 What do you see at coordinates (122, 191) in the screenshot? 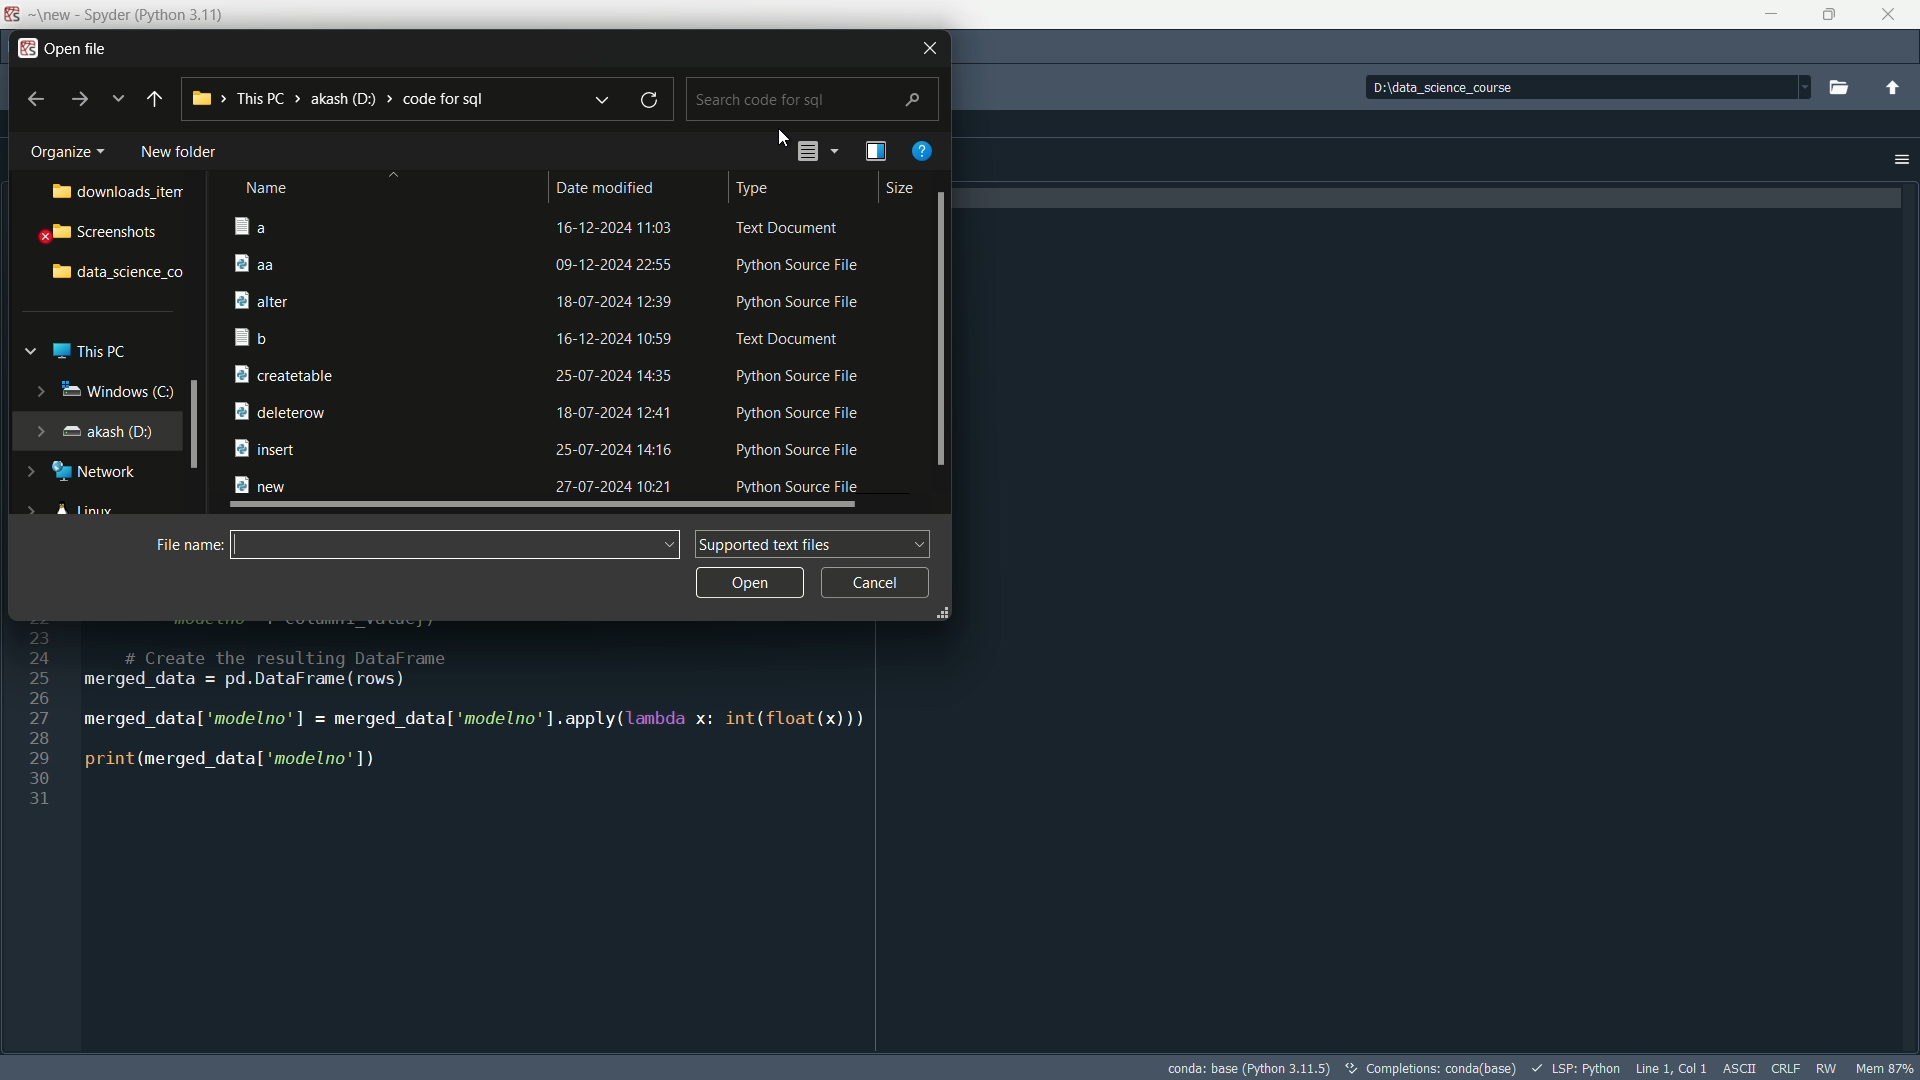
I see `downloads_item` at bounding box center [122, 191].